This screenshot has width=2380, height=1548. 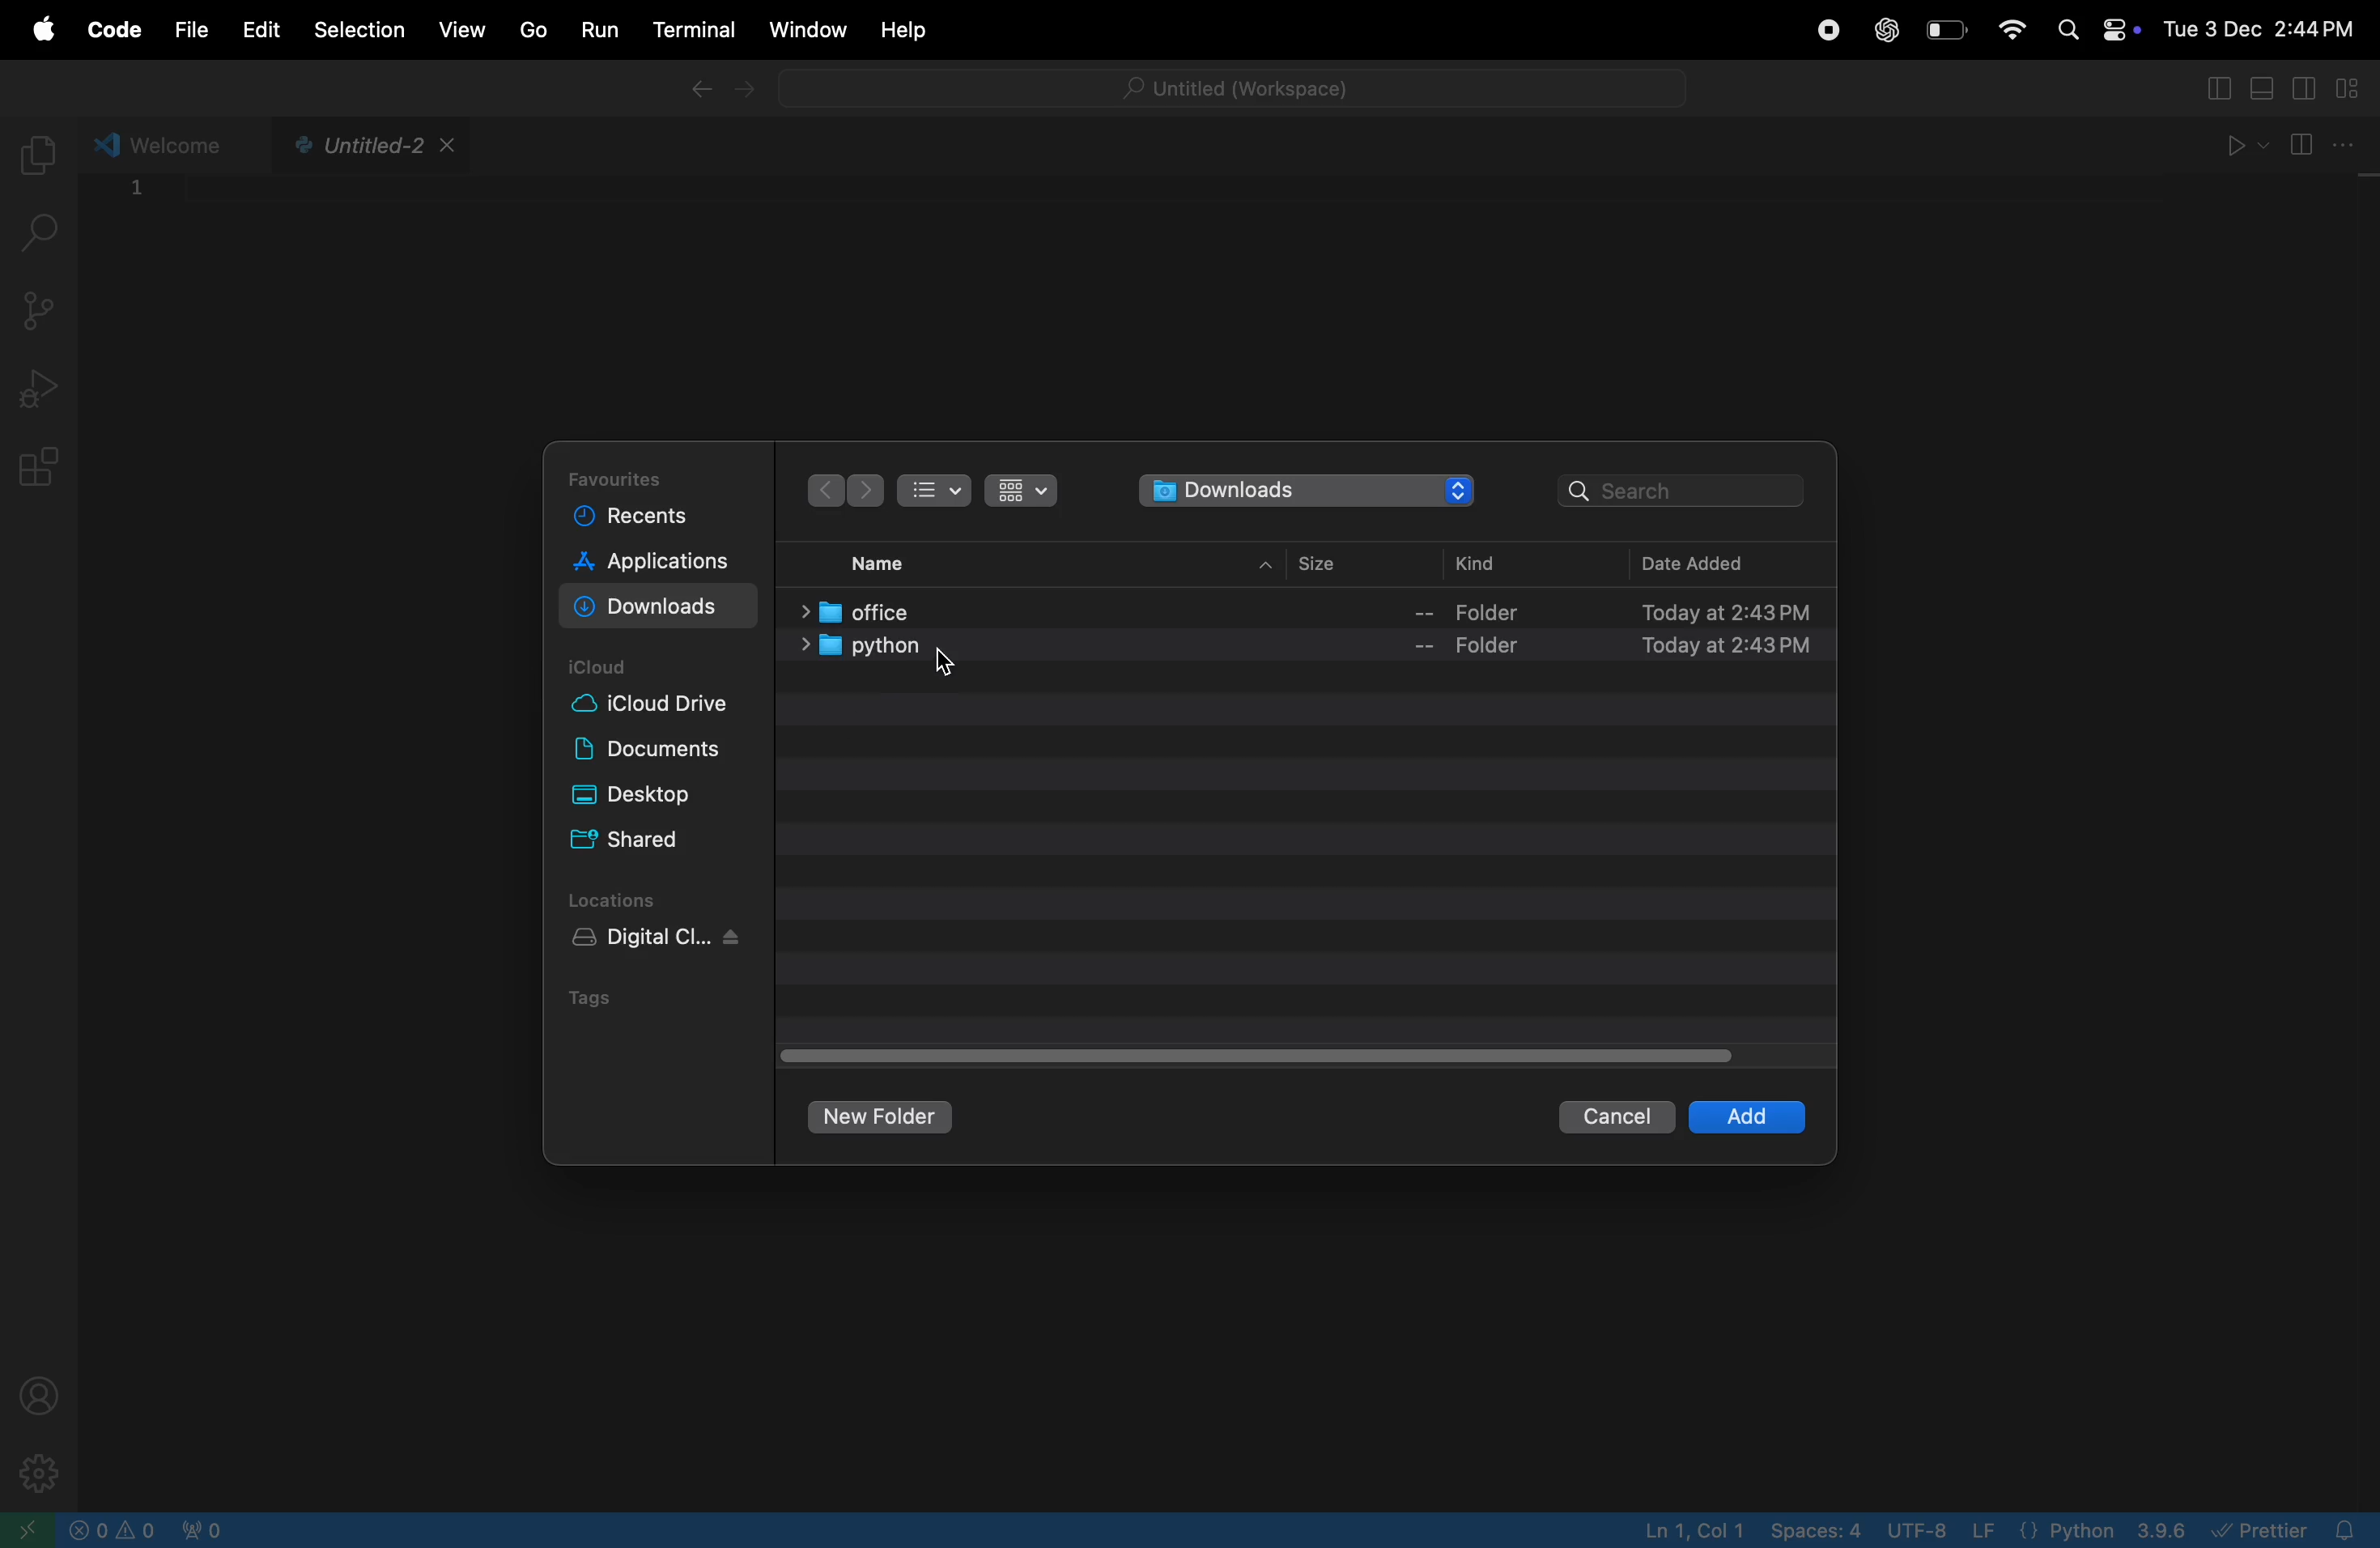 What do you see at coordinates (167, 144) in the screenshot?
I see `welcome` at bounding box center [167, 144].